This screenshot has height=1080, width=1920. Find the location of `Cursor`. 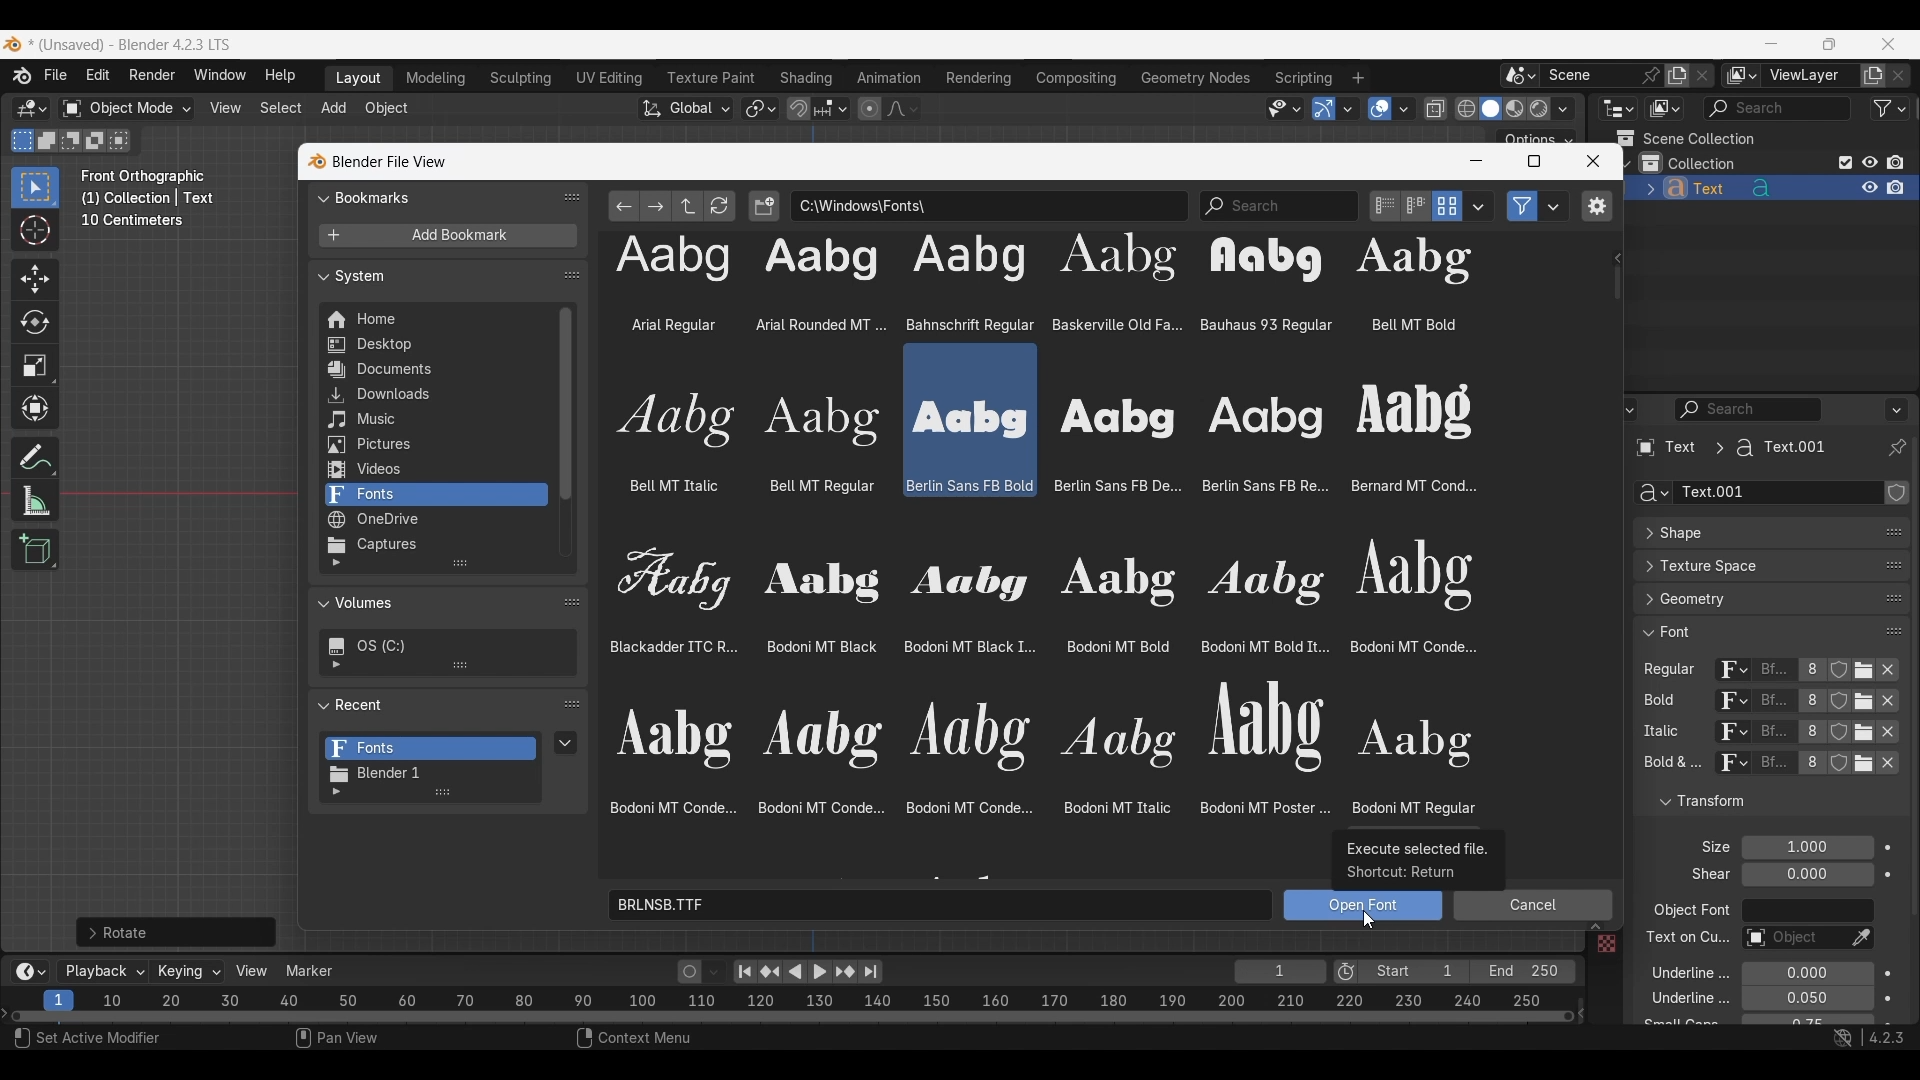

Cursor is located at coordinates (35, 232).